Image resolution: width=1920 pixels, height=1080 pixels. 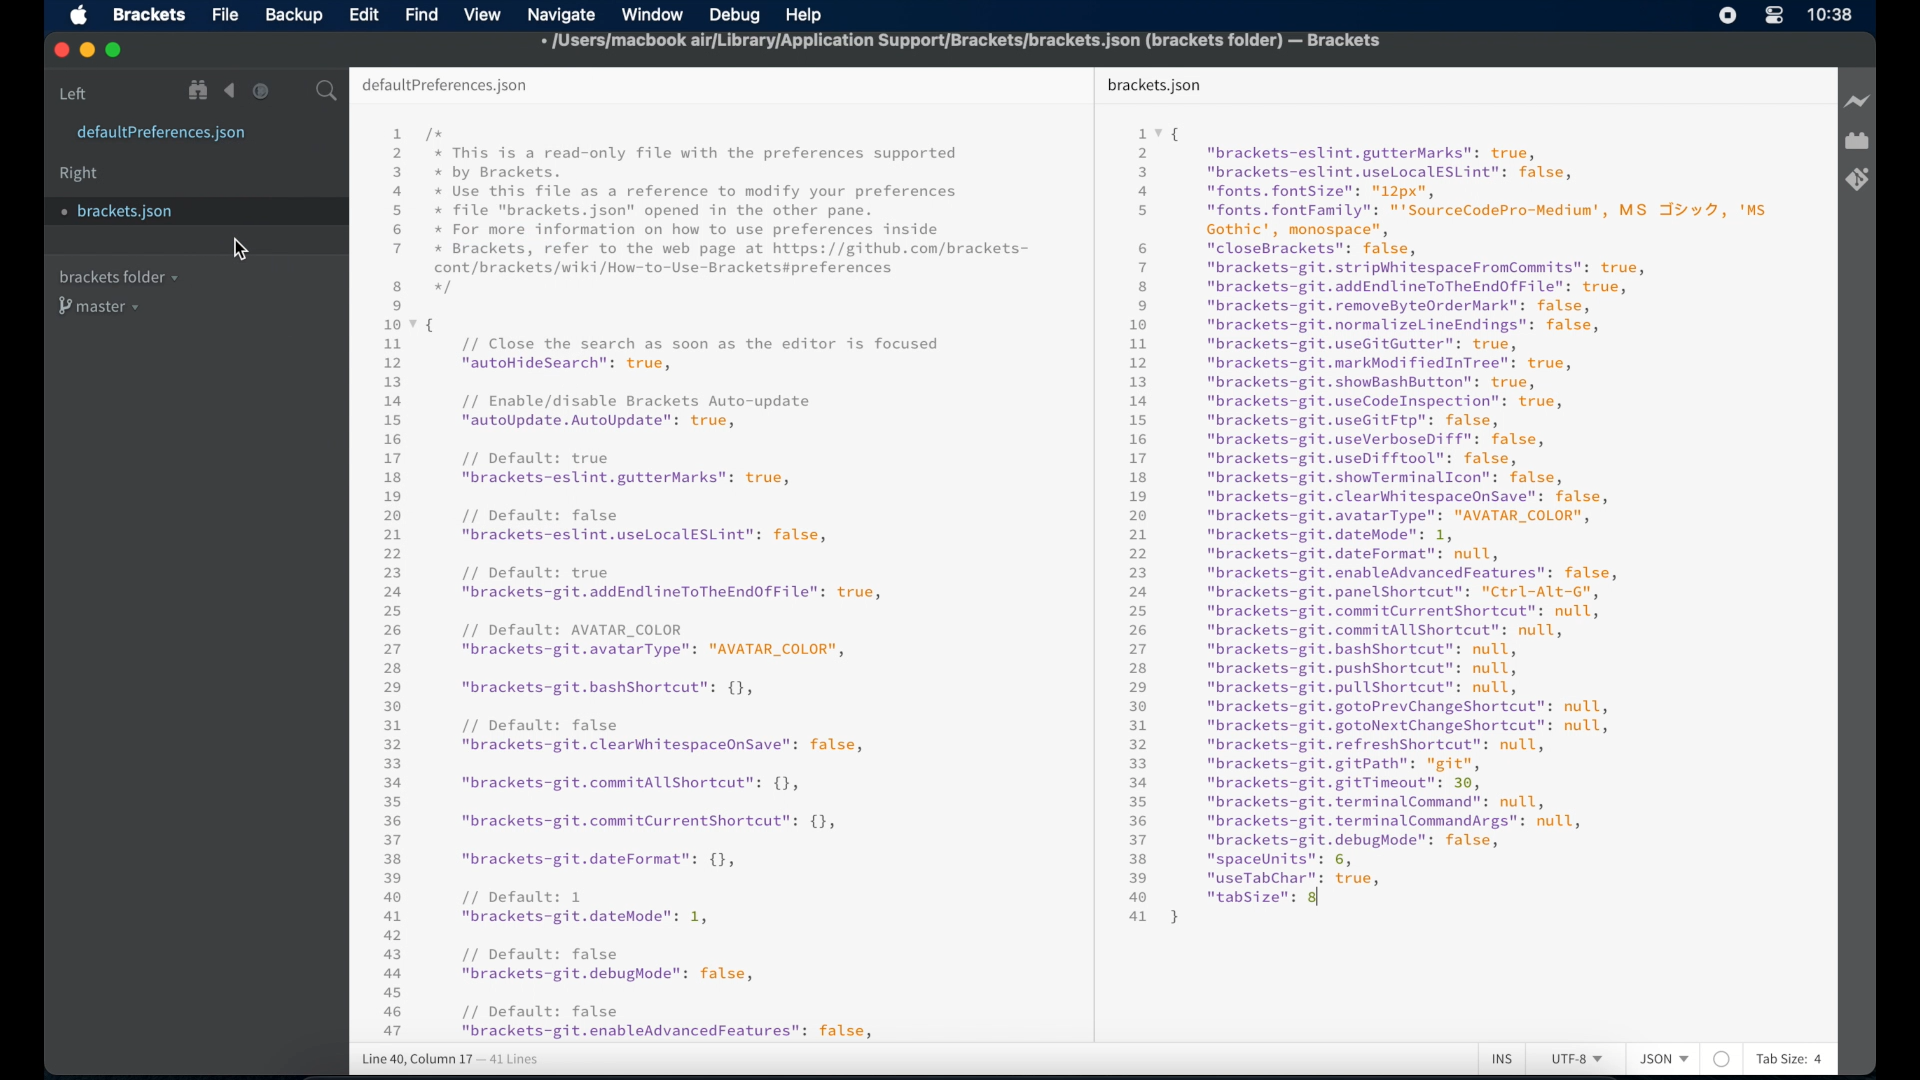 I want to click on split the editor vertical or horizontal, so click(x=293, y=92).